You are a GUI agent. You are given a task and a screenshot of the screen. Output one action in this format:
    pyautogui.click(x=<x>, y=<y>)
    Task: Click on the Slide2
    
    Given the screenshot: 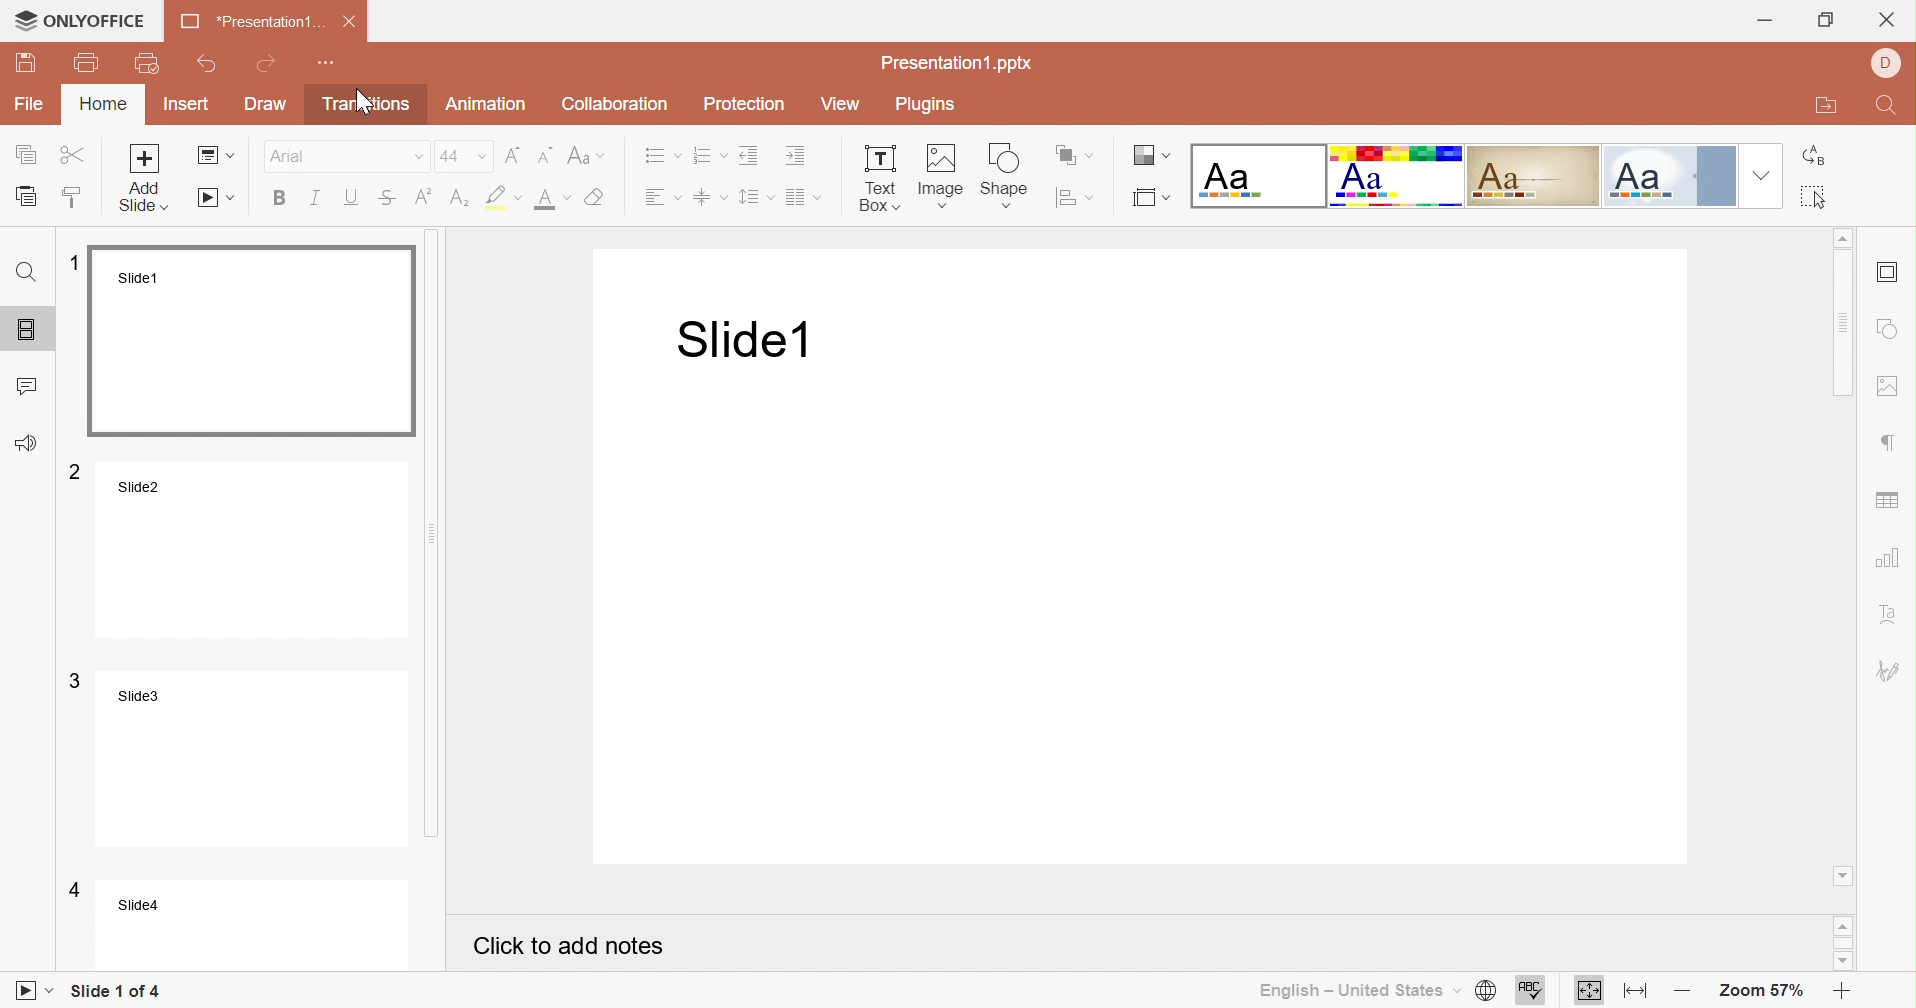 What is the action you would take?
    pyautogui.click(x=238, y=549)
    